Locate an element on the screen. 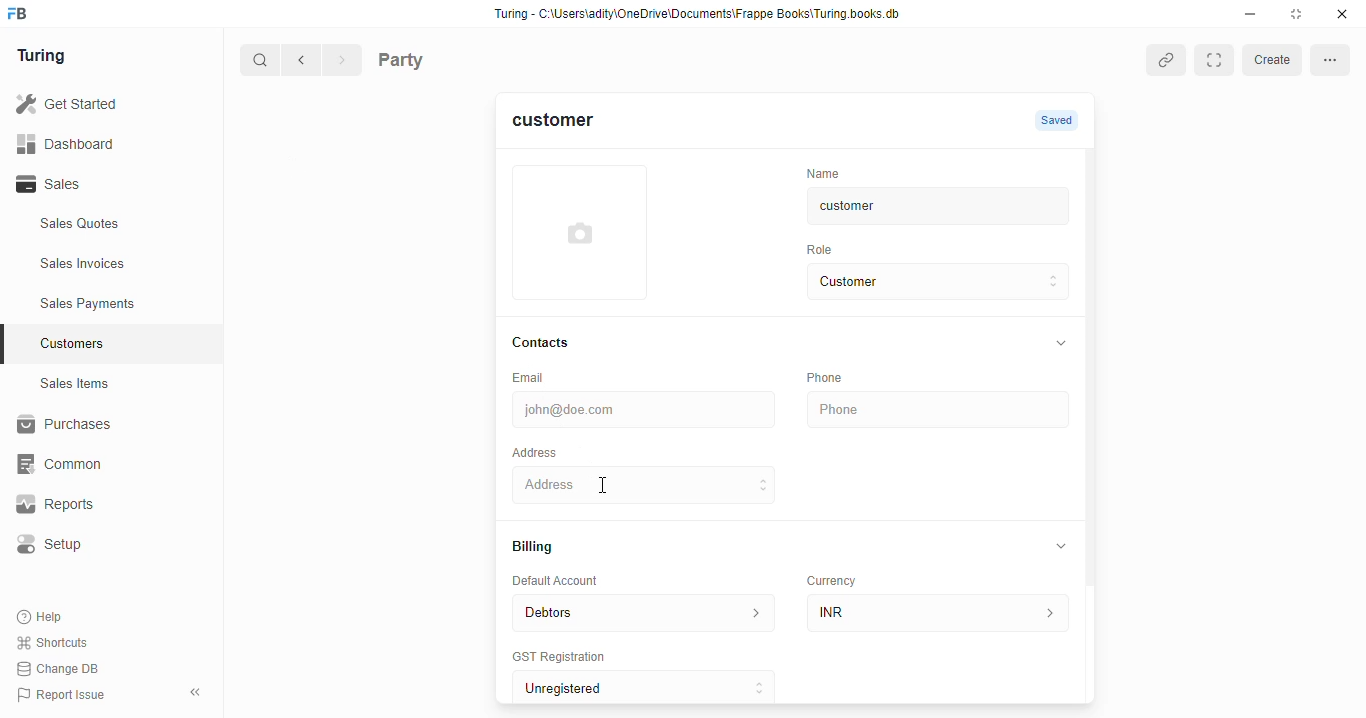 The height and width of the screenshot is (718, 1366). add profile photo is located at coordinates (583, 231).